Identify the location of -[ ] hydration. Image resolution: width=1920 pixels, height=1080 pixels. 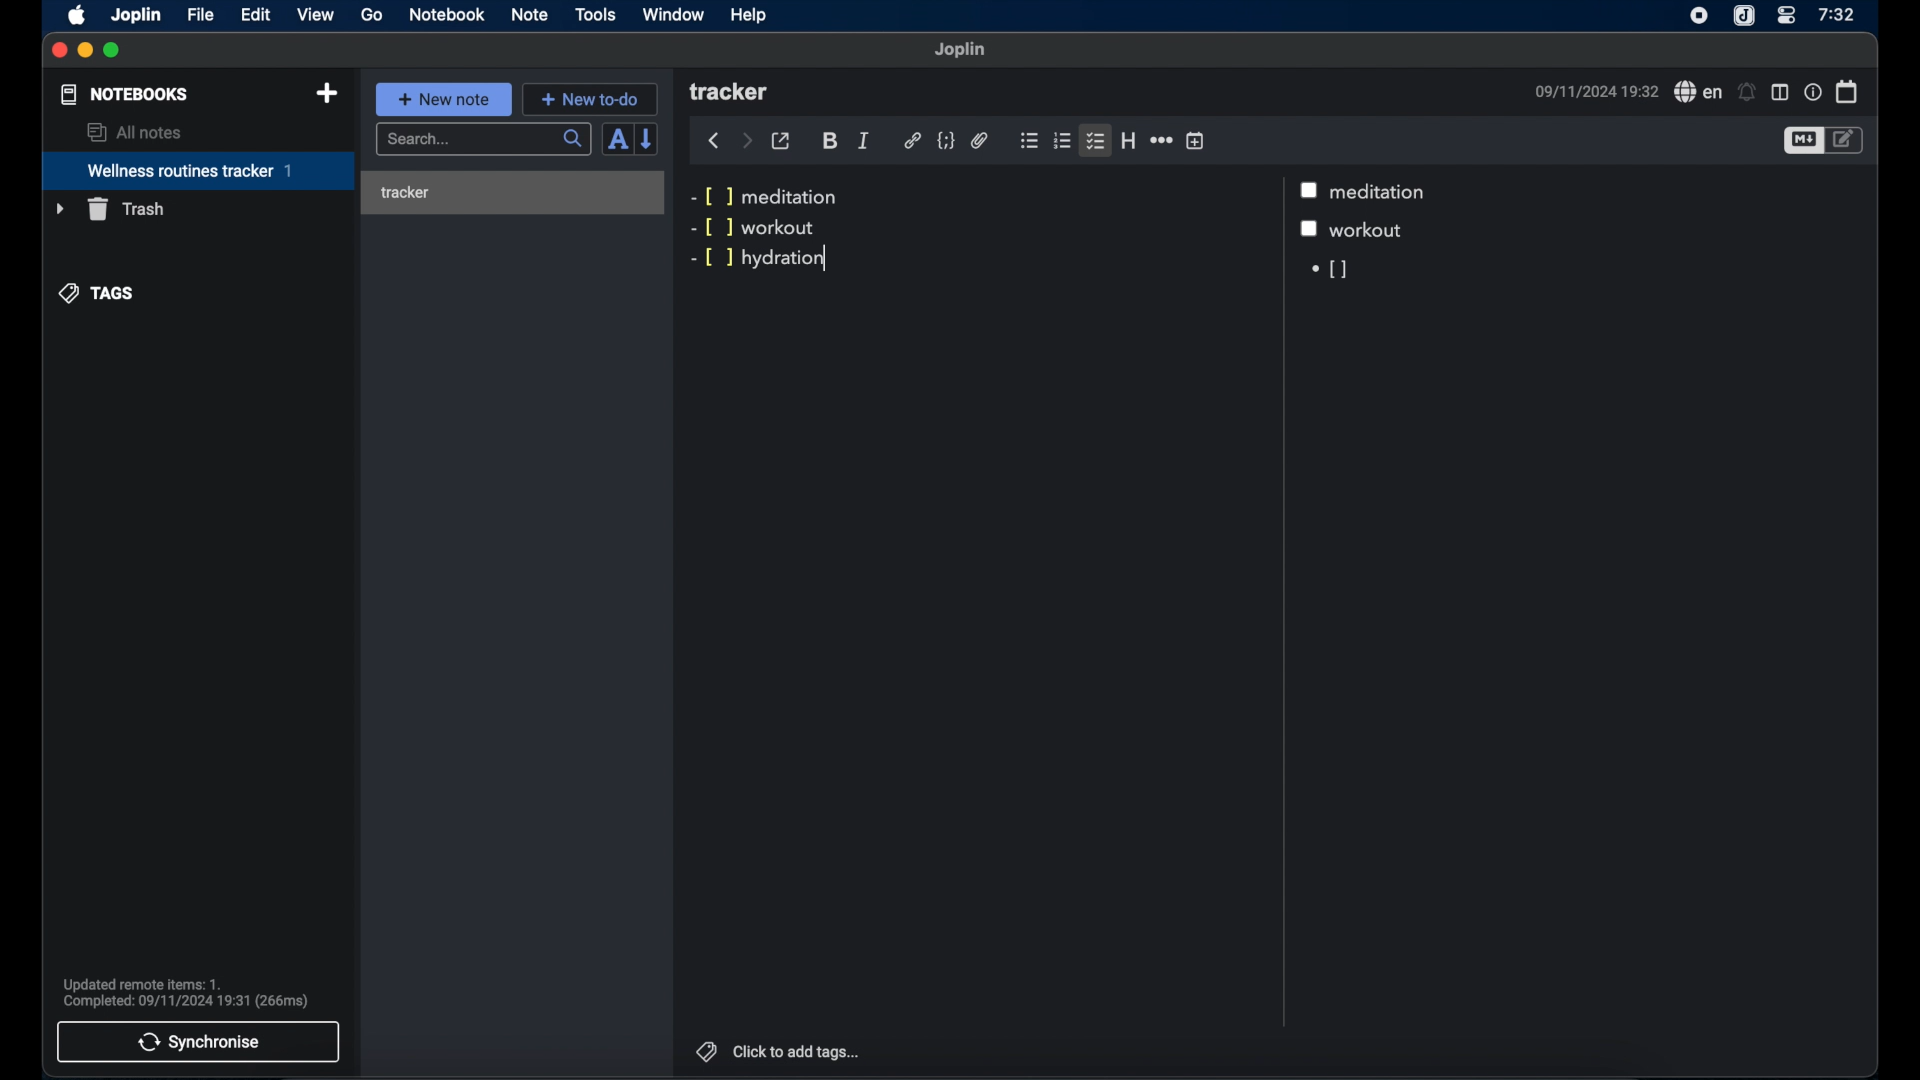
(759, 260).